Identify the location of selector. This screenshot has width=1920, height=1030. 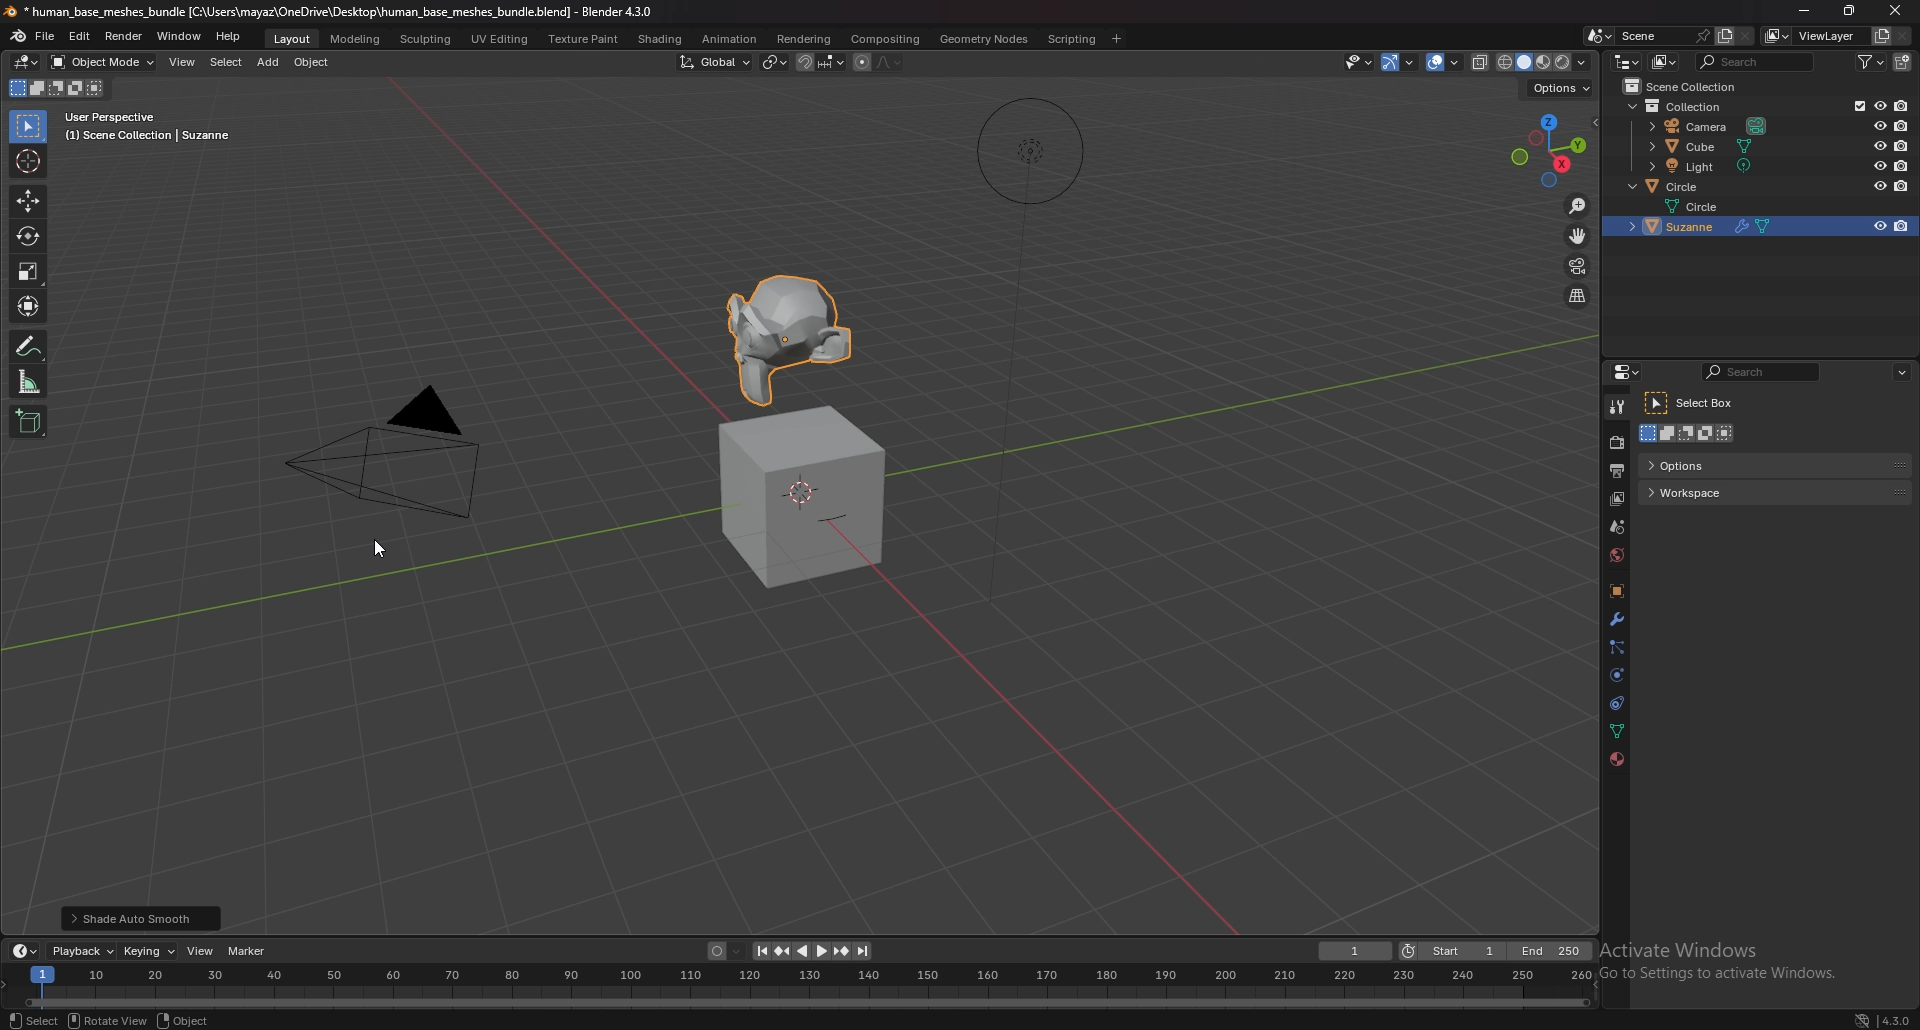
(29, 126).